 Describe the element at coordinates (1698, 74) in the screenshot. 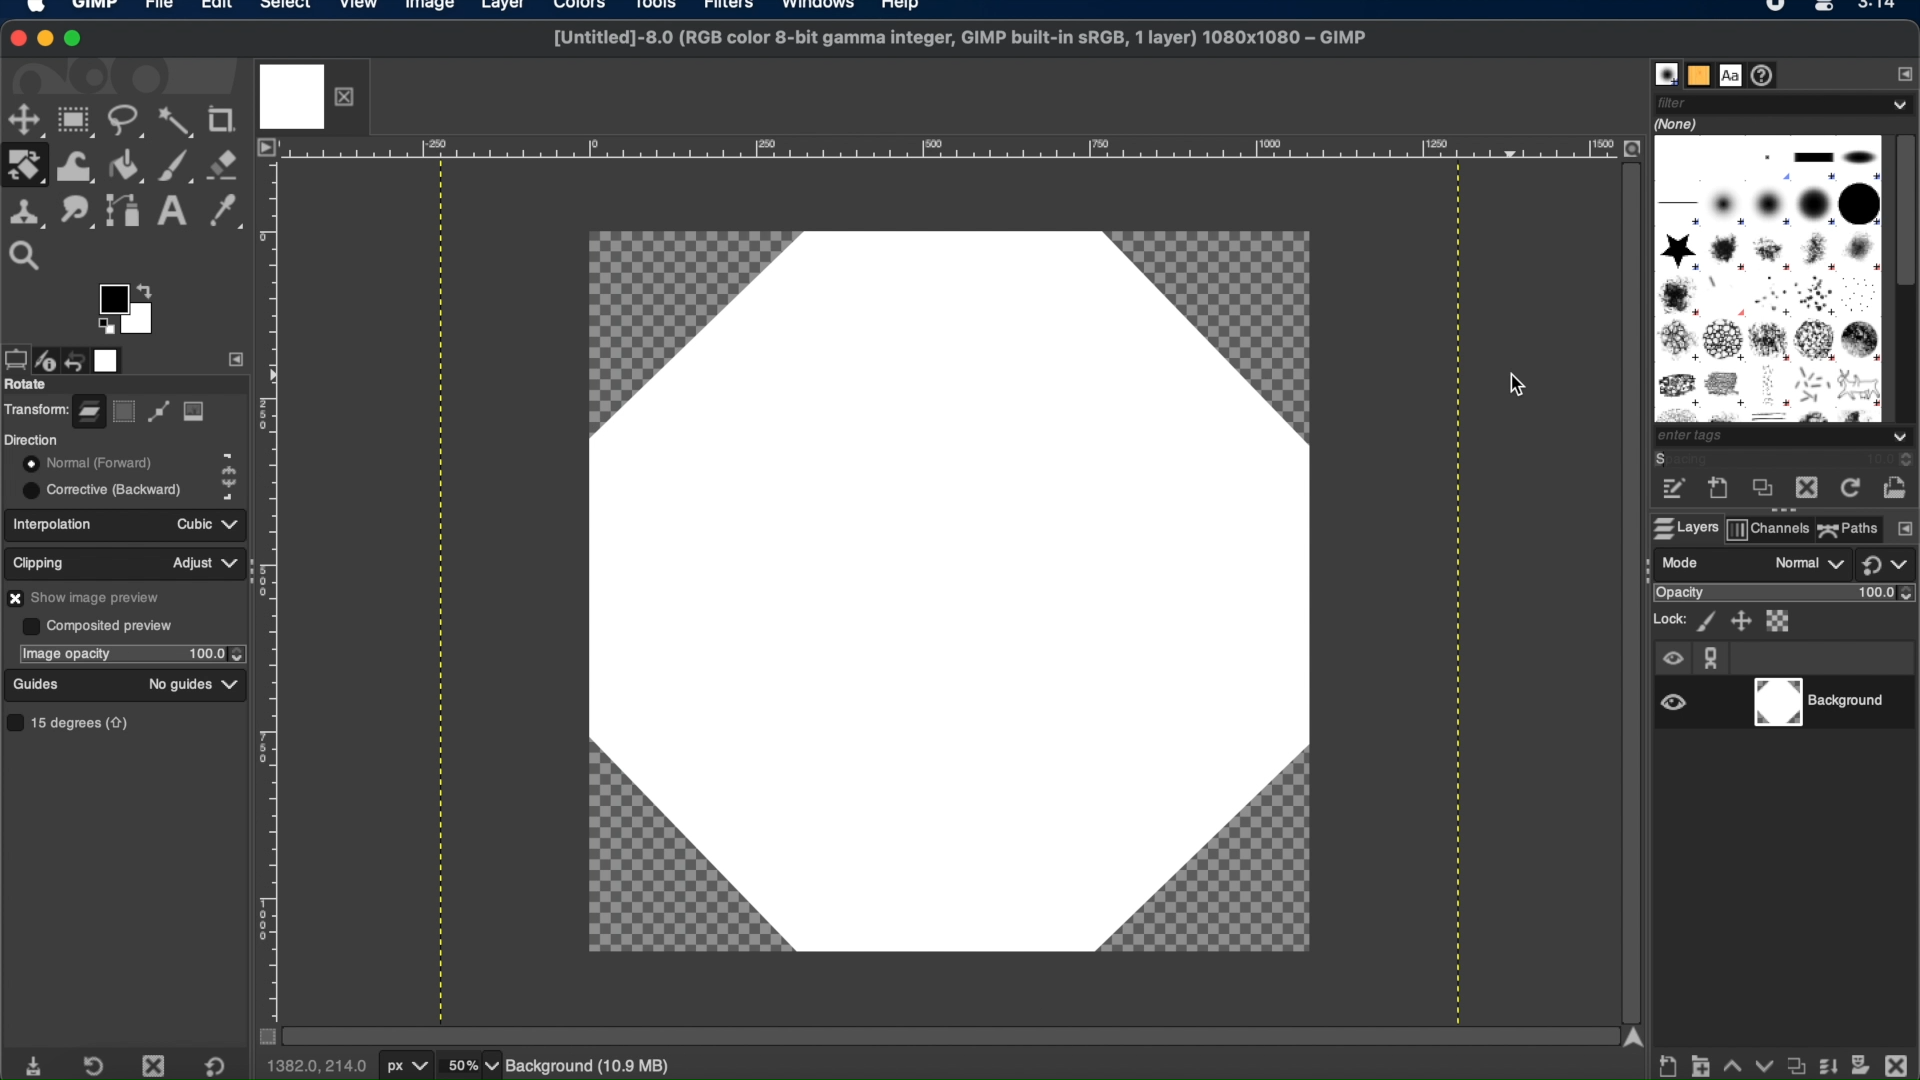

I see `patterns` at that location.